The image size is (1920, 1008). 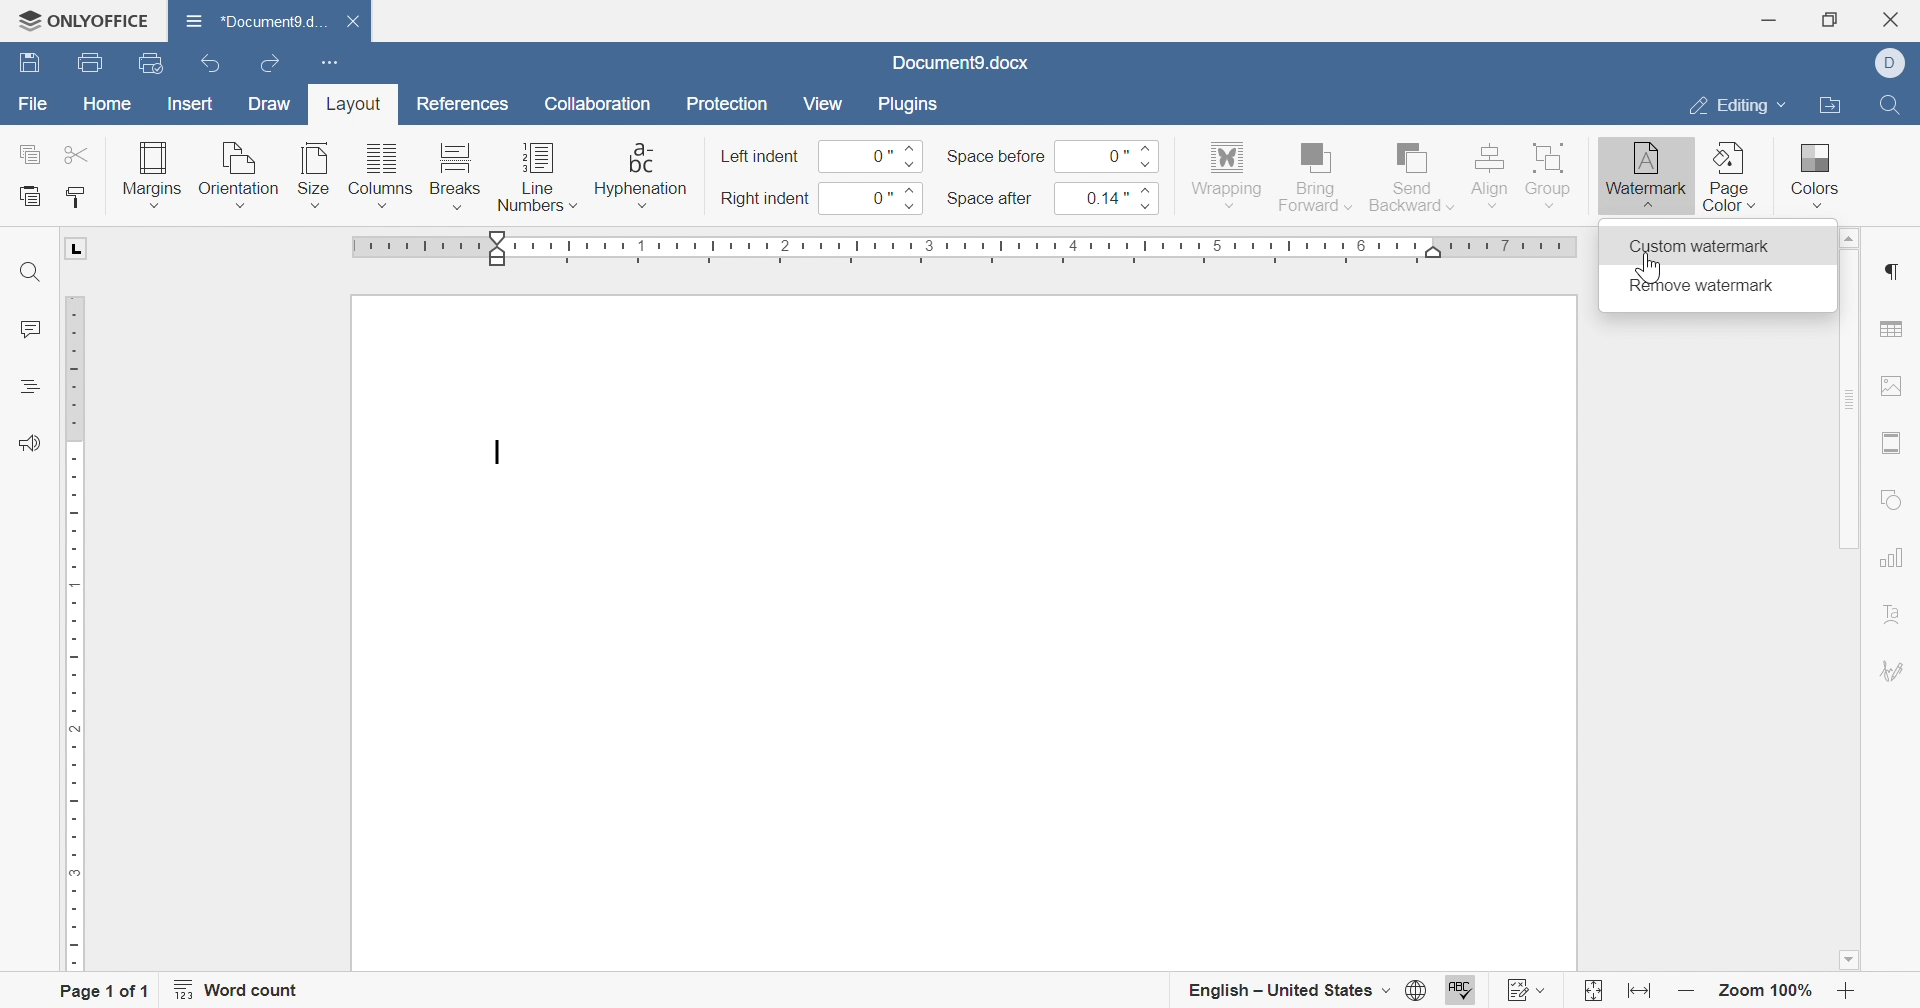 I want to click on find, so click(x=1888, y=102).